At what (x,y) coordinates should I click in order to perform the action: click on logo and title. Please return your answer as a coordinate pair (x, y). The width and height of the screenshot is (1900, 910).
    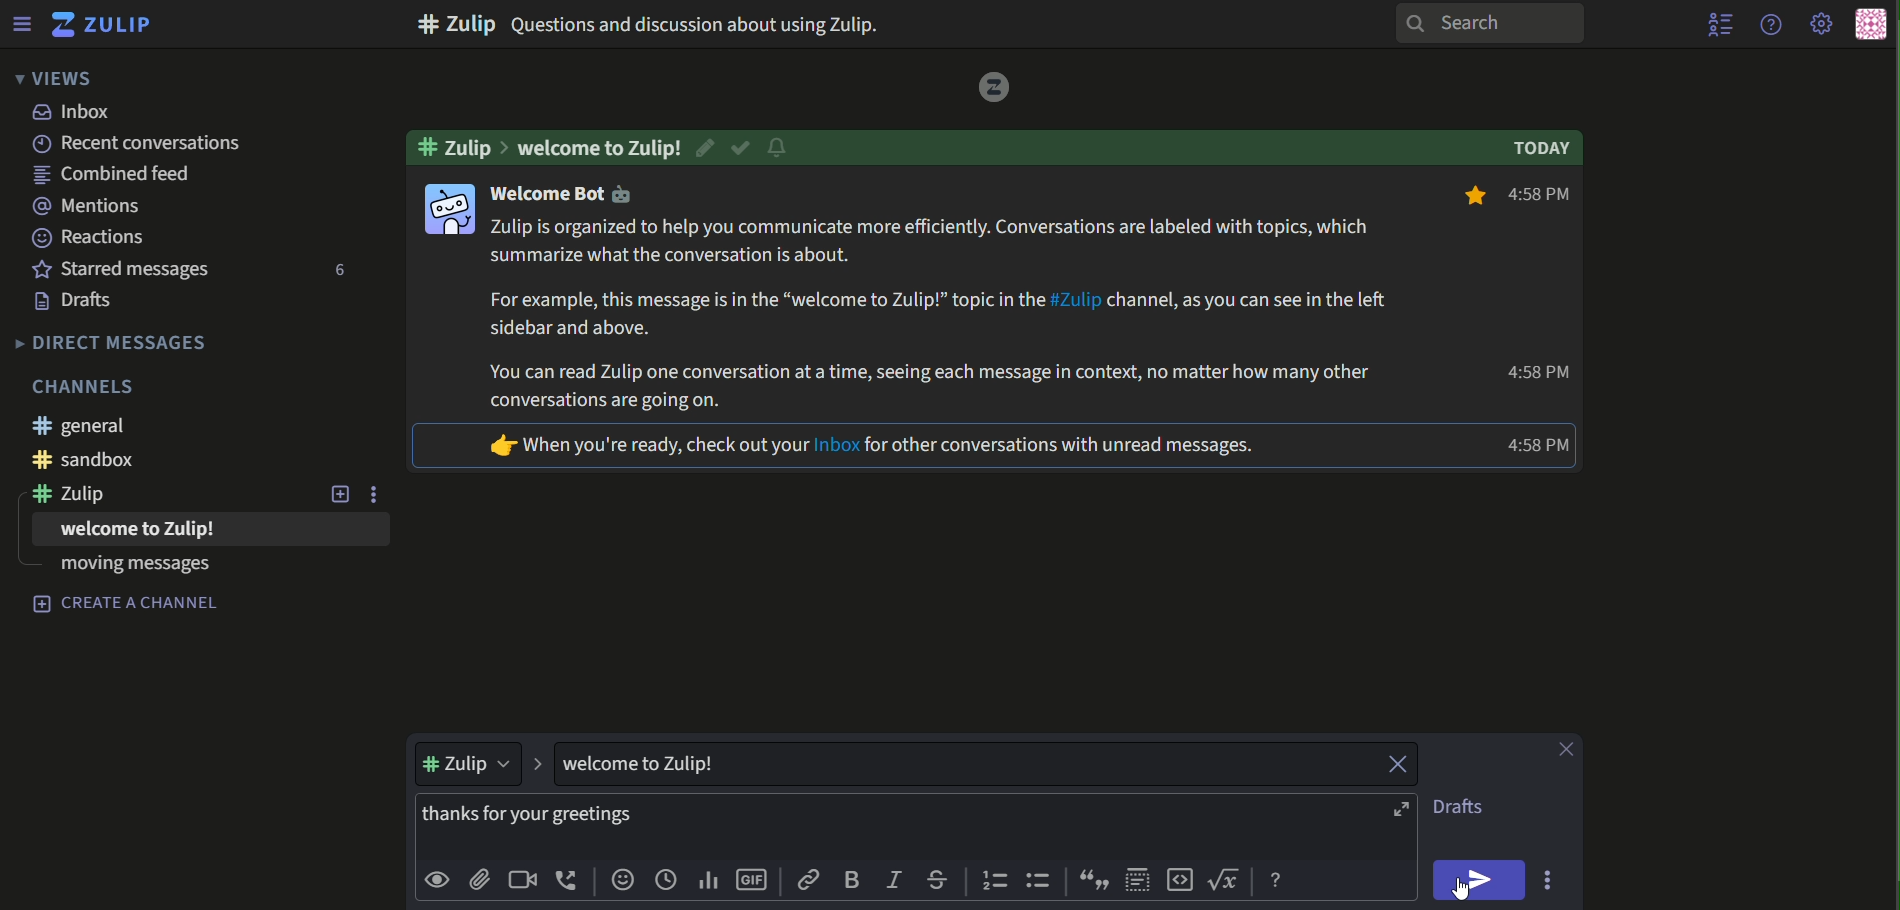
    Looking at the image, I should click on (102, 25).